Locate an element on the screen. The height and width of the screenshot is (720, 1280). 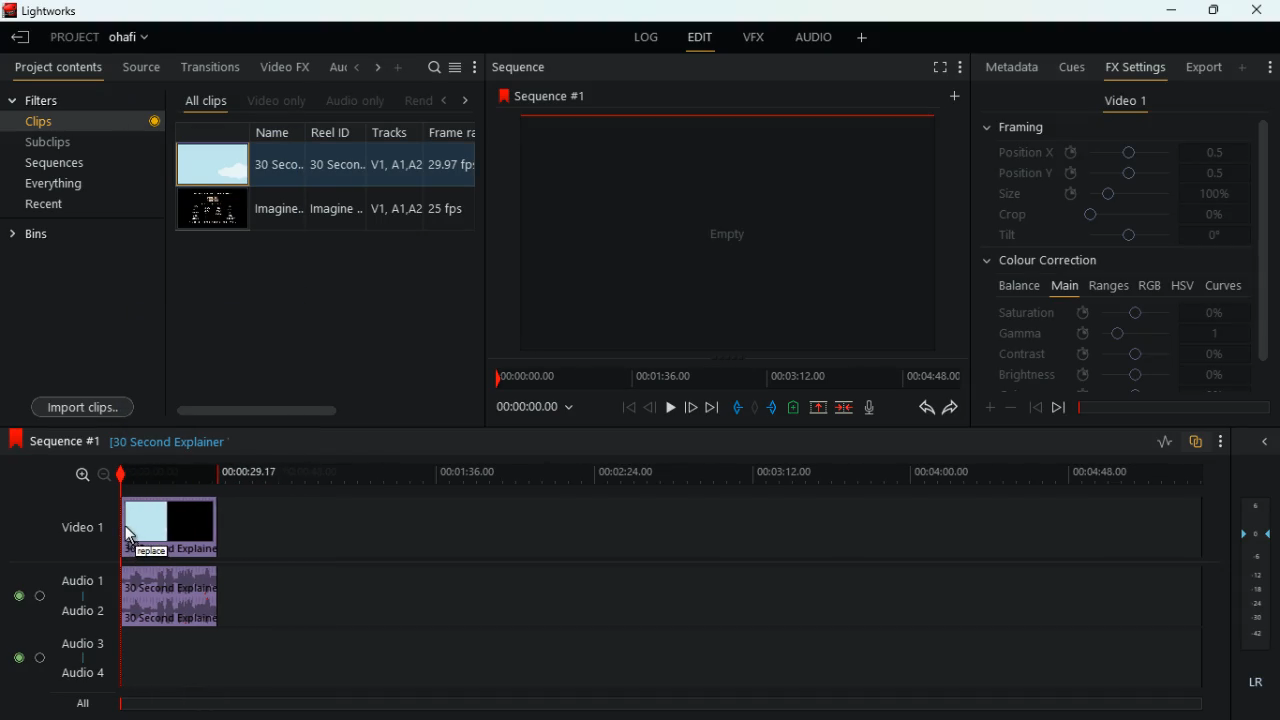
rgb is located at coordinates (1150, 285).